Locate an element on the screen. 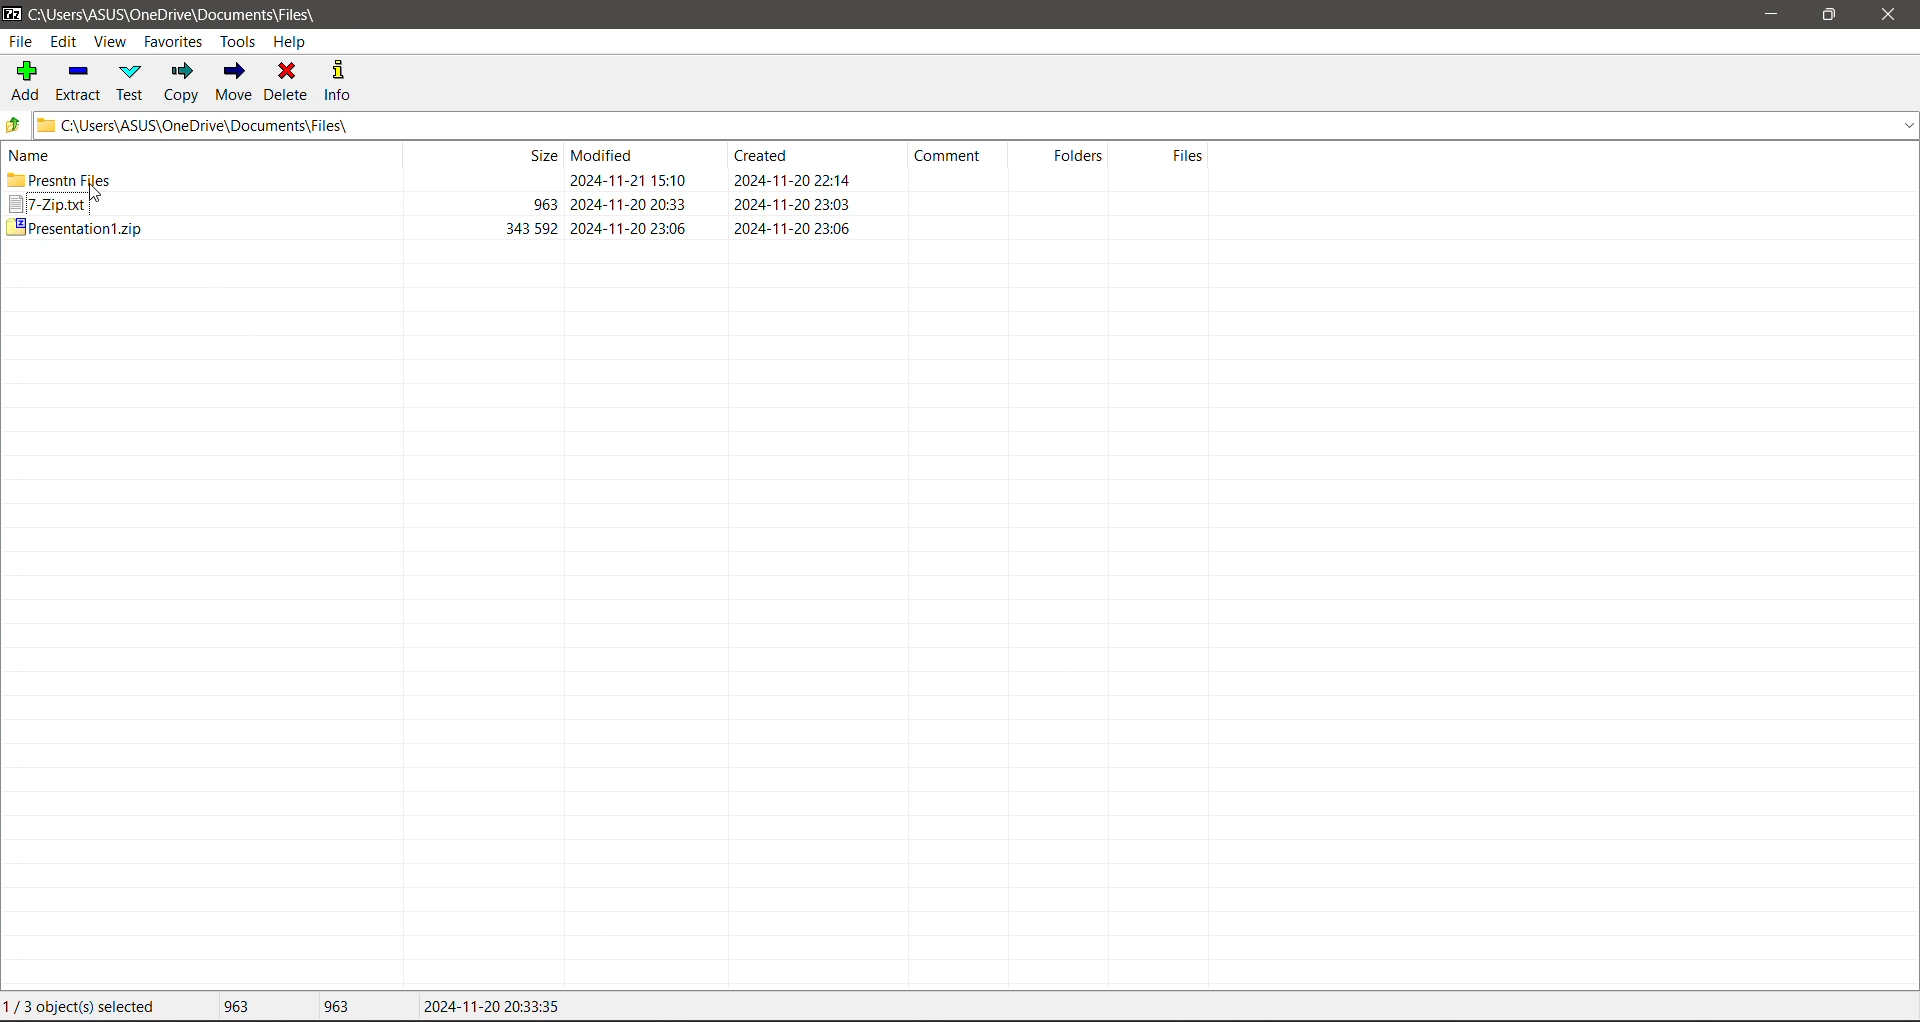  Test is located at coordinates (132, 82).